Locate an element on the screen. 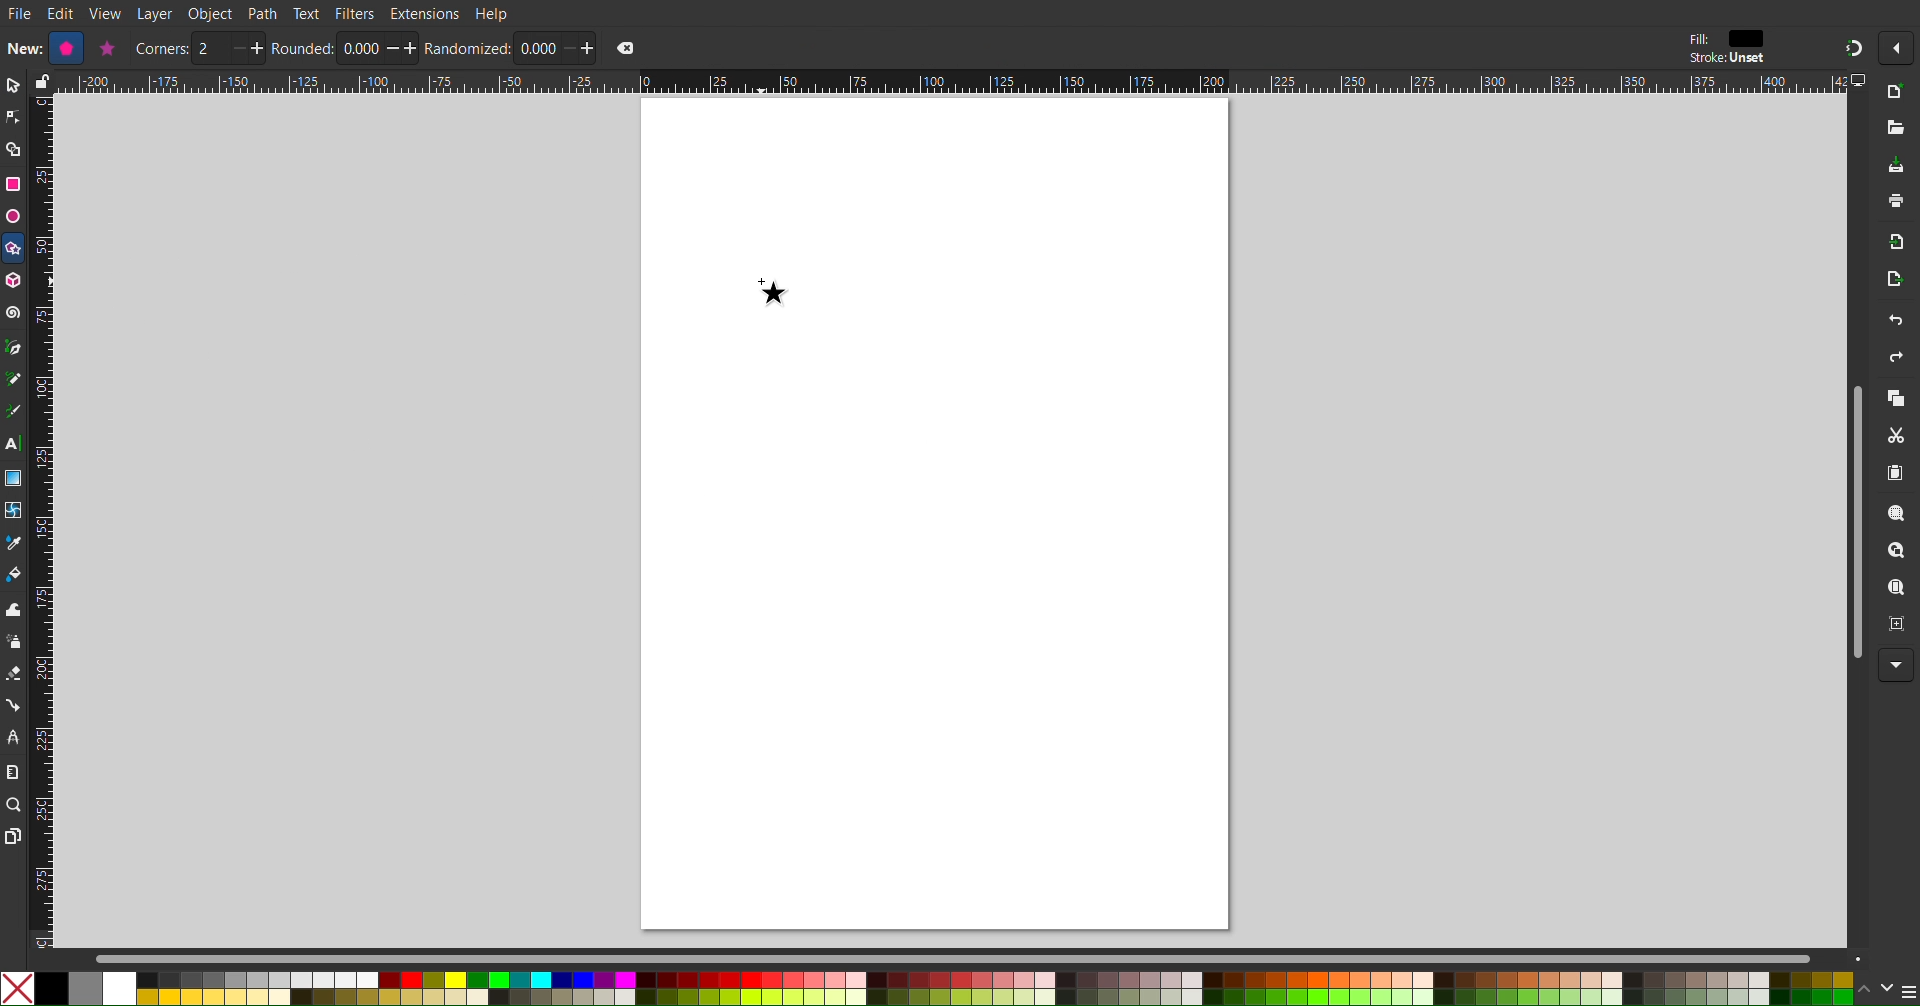  Polygon/Star is located at coordinates (14, 251).